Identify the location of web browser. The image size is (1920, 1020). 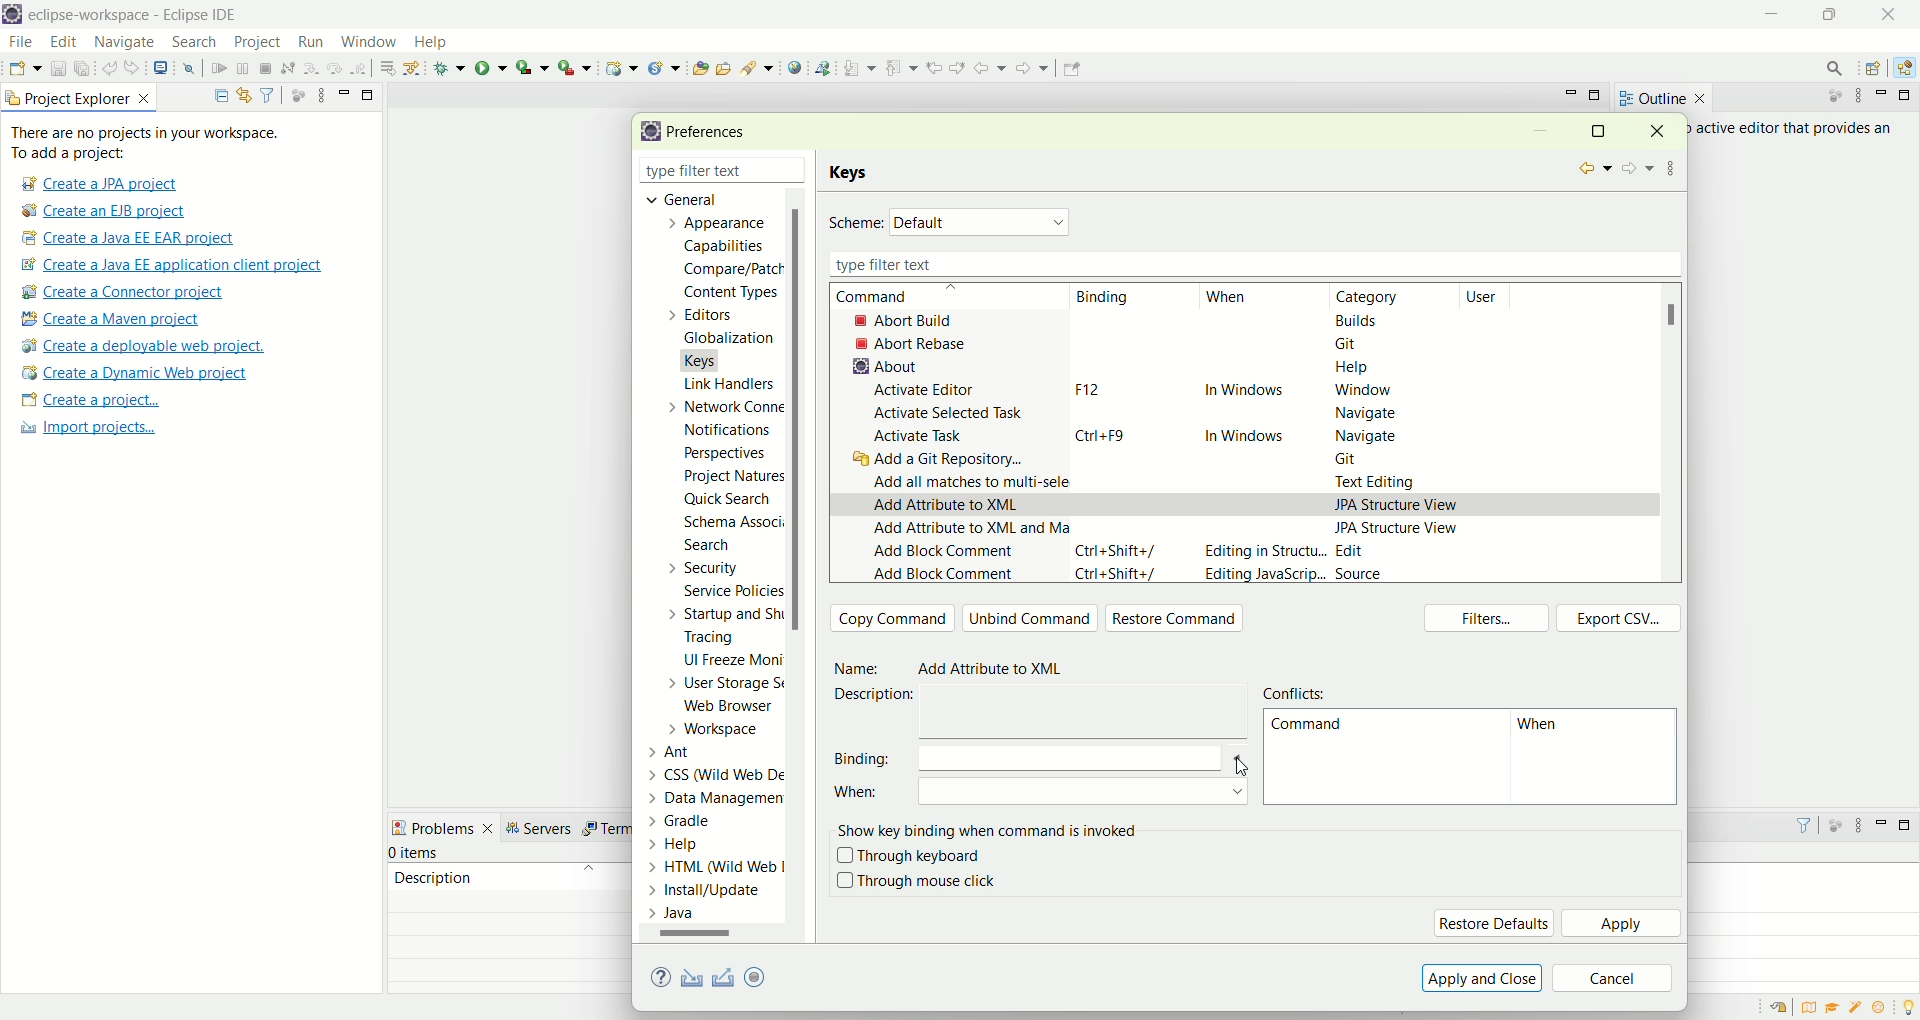
(735, 708).